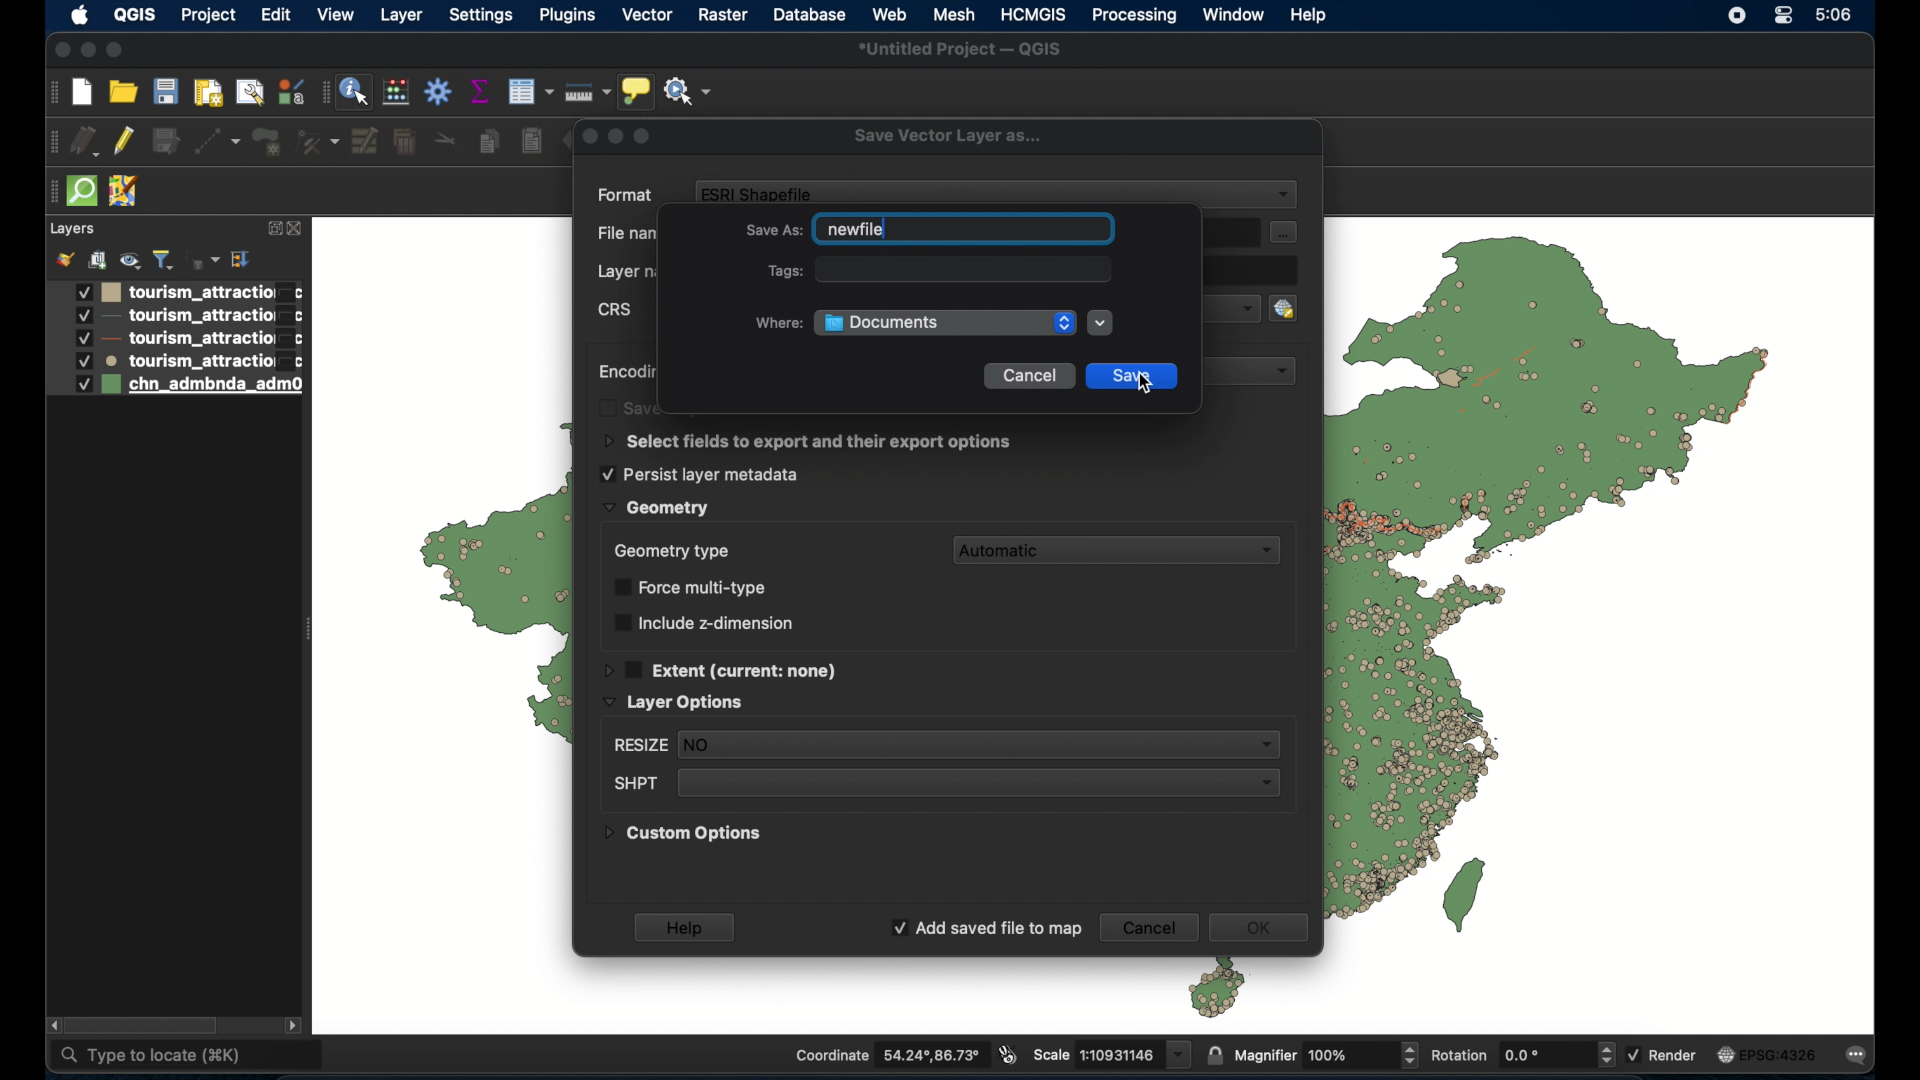 The height and width of the screenshot is (1080, 1920). Describe the element at coordinates (630, 408) in the screenshot. I see `obscured text` at that location.